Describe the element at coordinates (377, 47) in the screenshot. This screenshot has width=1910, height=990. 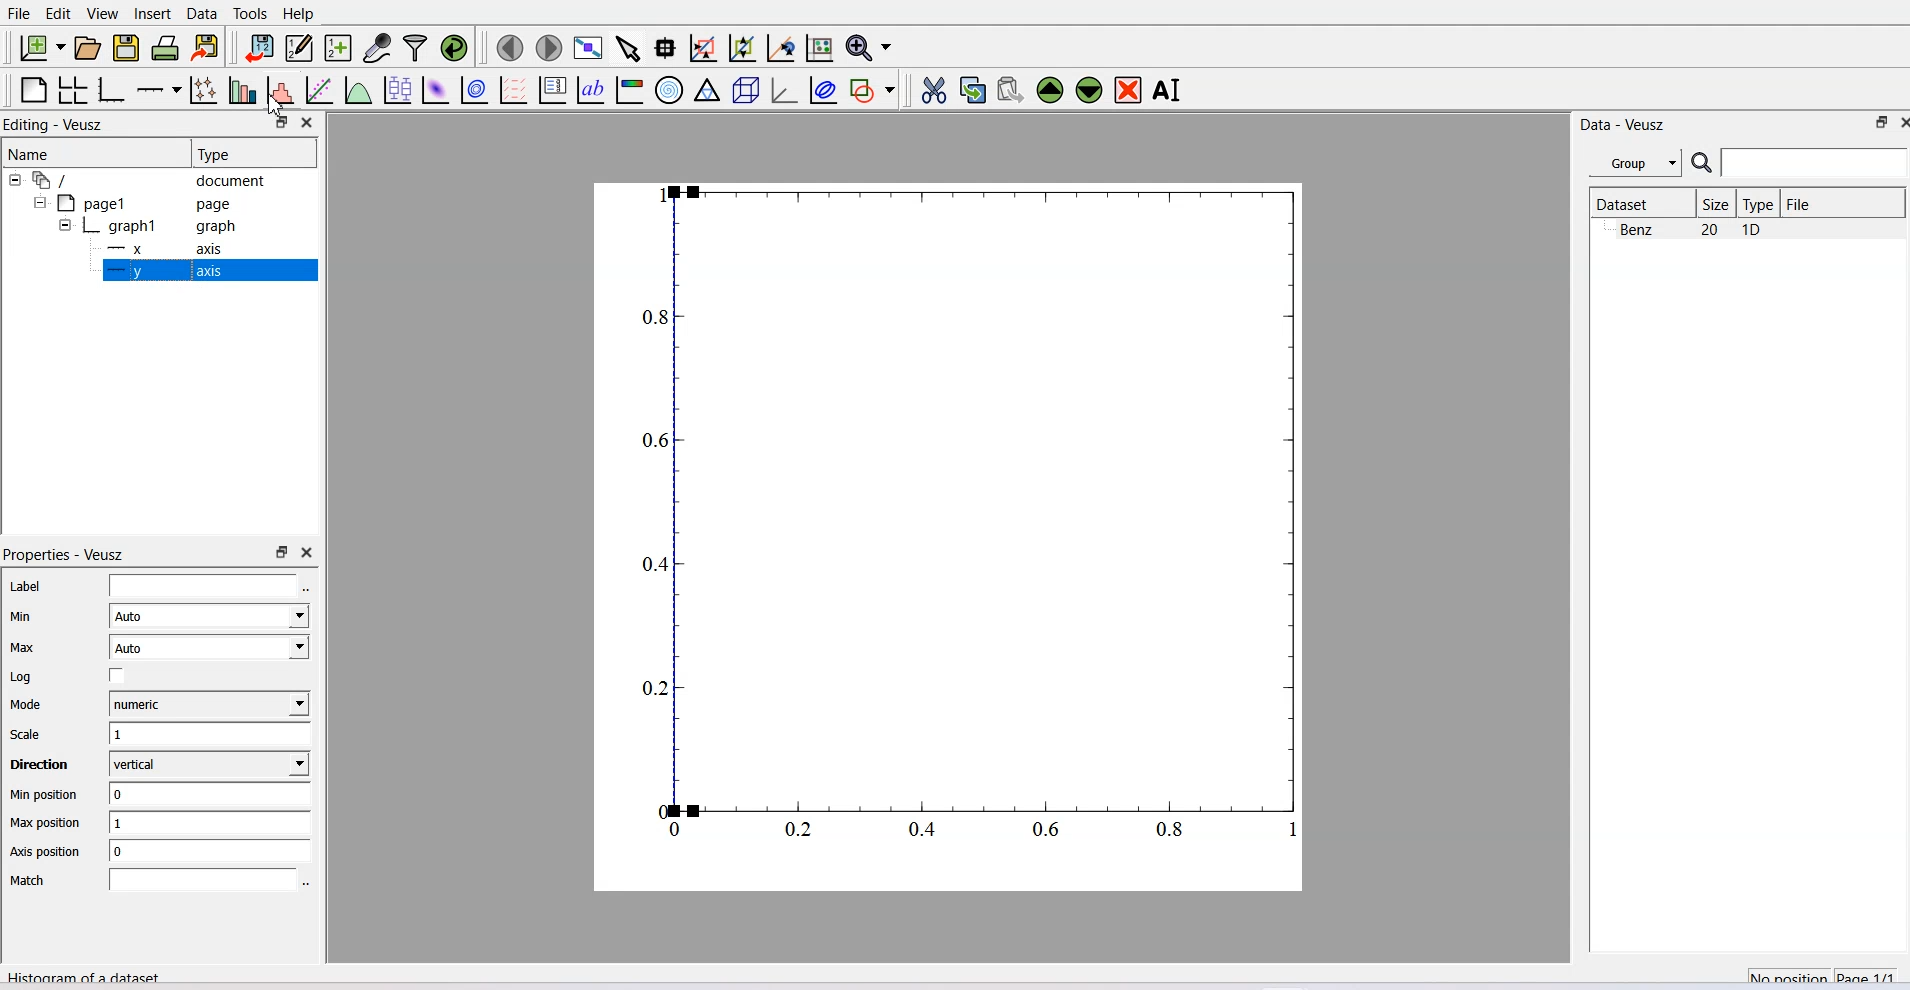
I see `Capture a dataset` at that location.